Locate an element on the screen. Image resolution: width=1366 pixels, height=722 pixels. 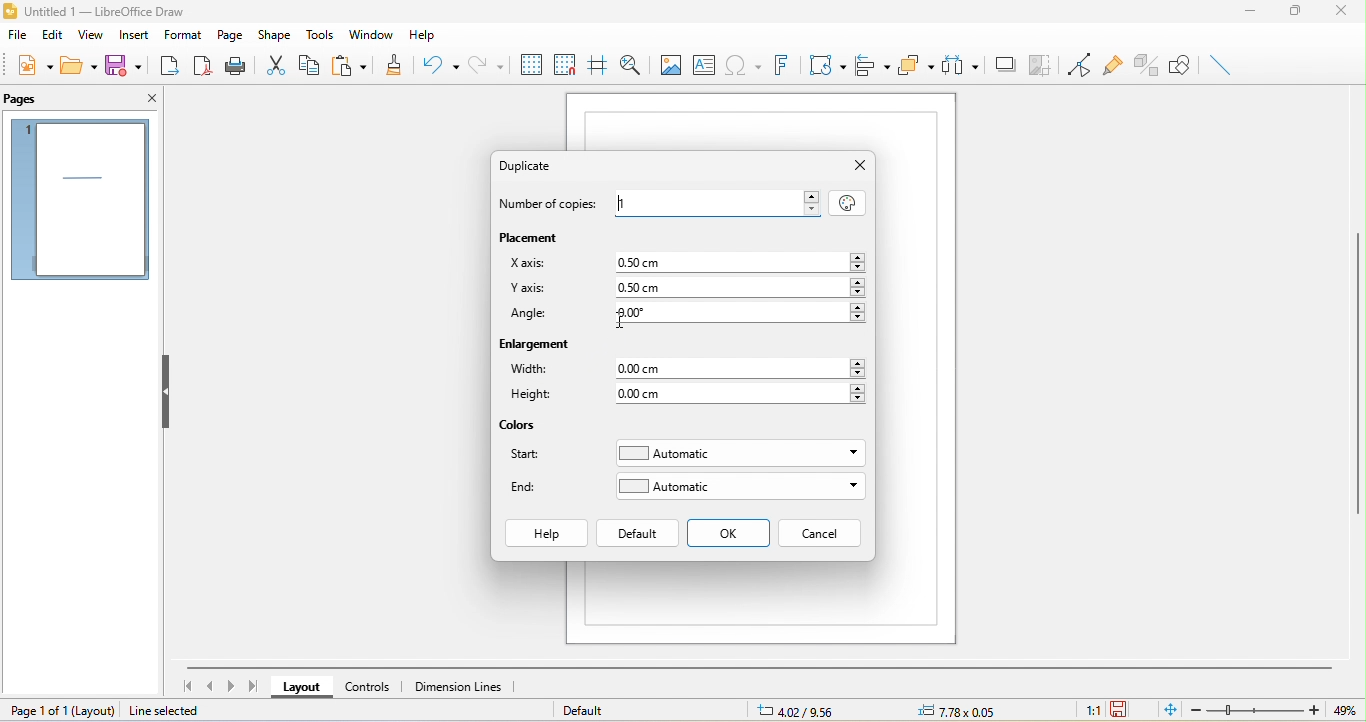
font work text is located at coordinates (780, 65).